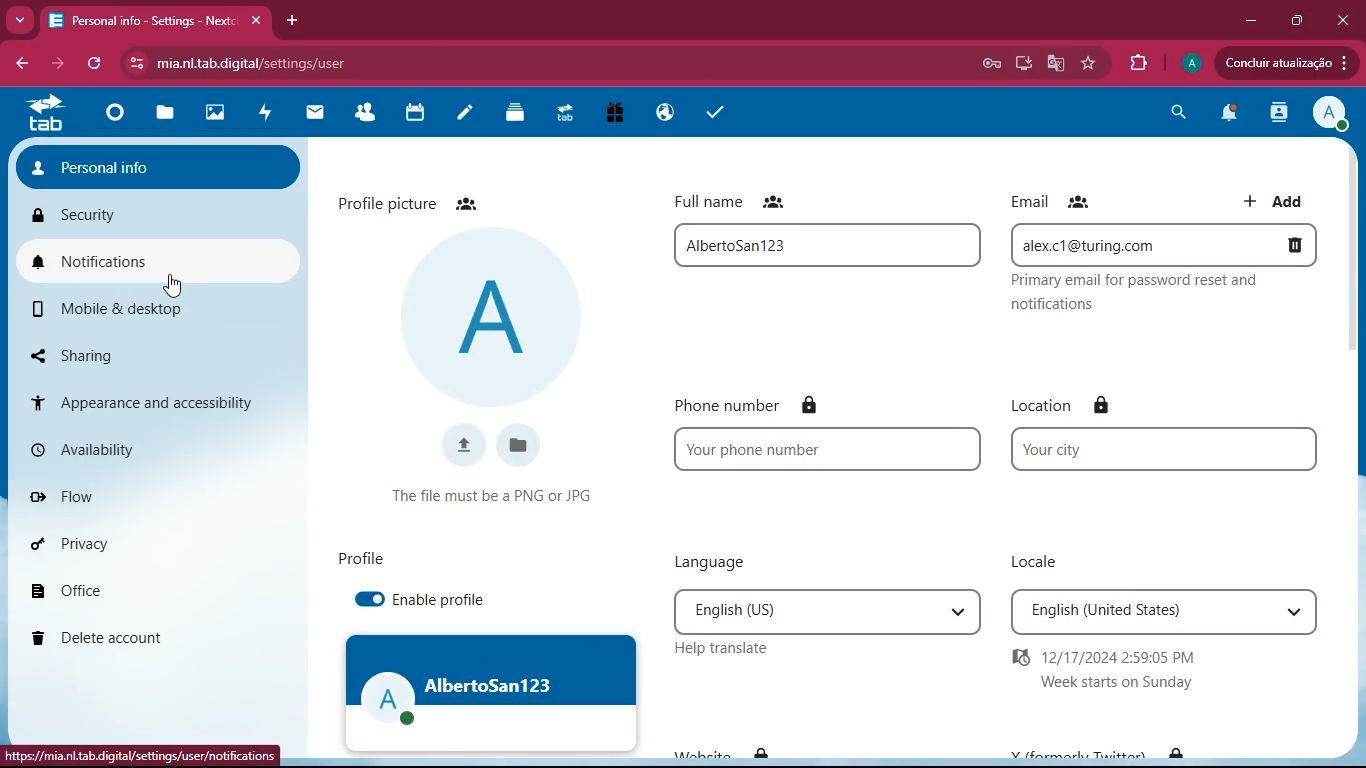 This screenshot has height=768, width=1366. Describe the element at coordinates (1054, 62) in the screenshot. I see `google translate` at that location.